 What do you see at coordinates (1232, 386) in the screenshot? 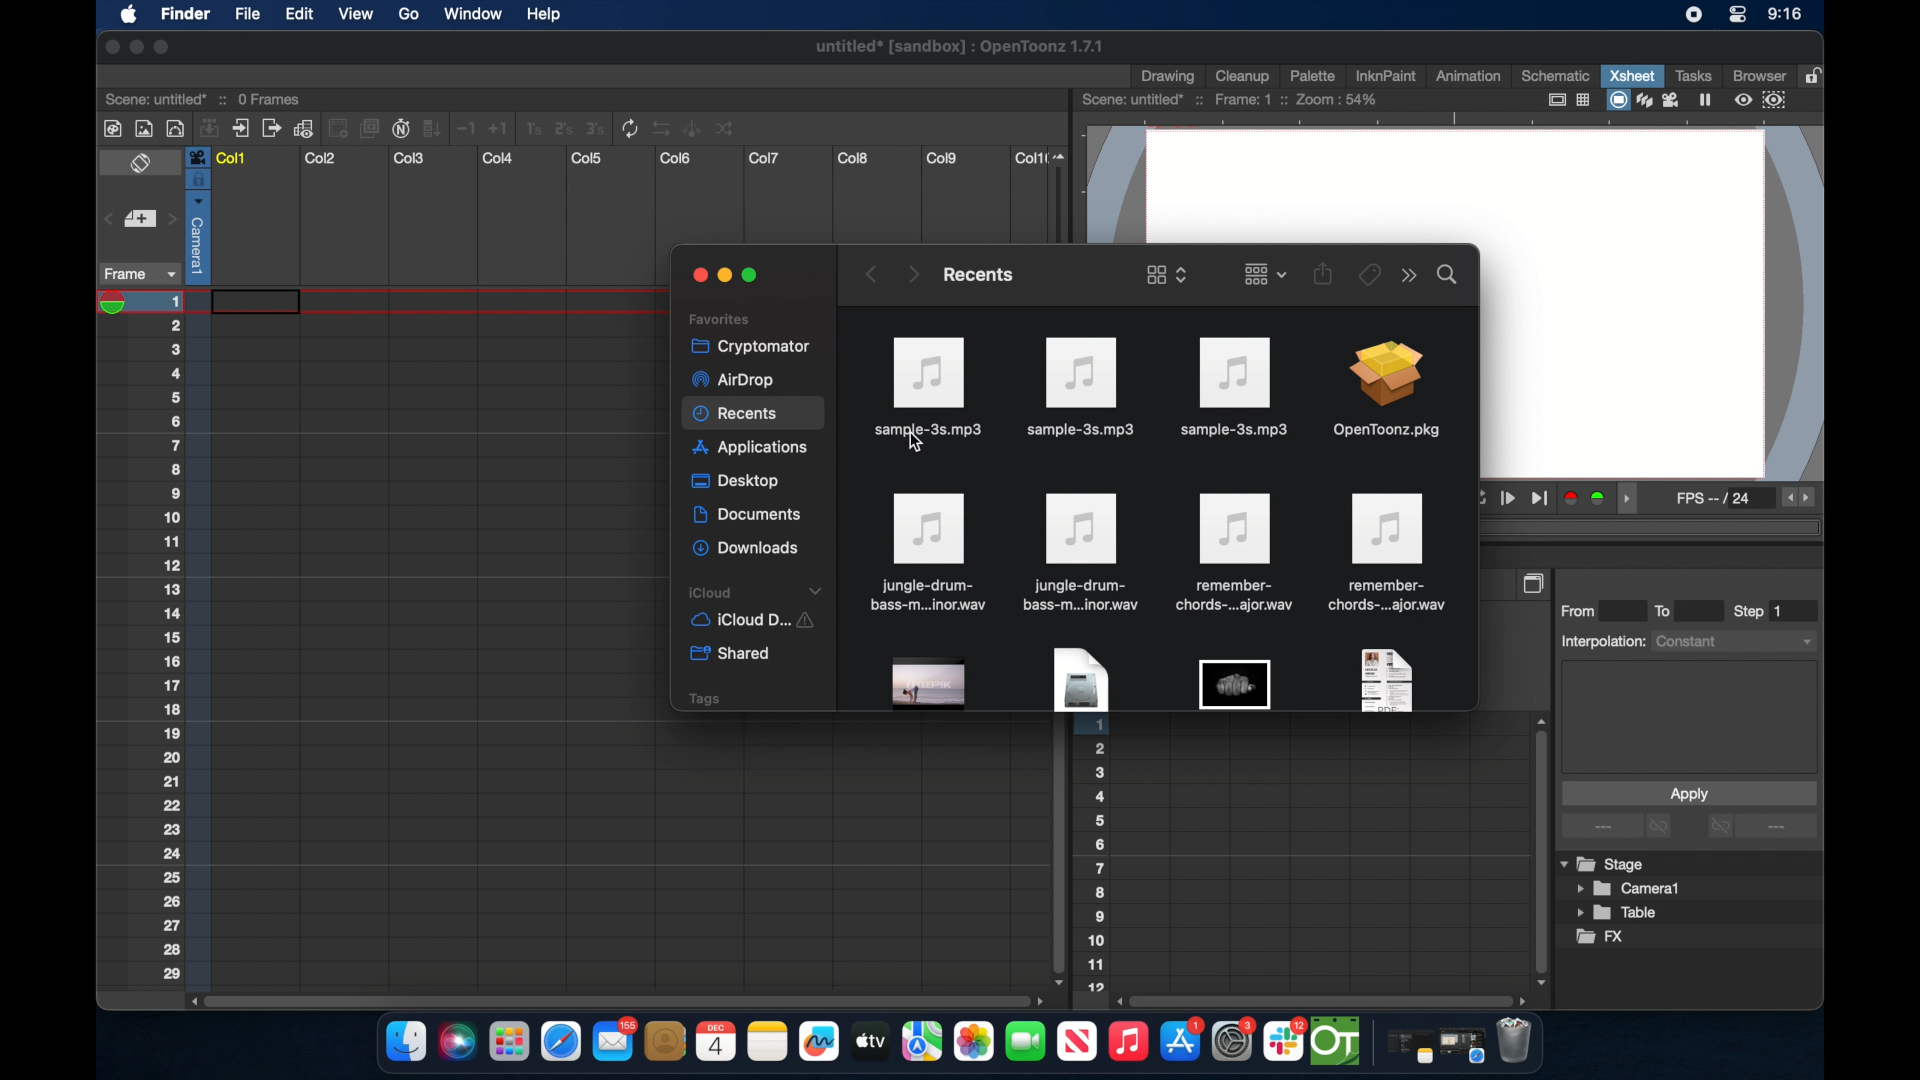
I see `mp3 icon` at bounding box center [1232, 386].